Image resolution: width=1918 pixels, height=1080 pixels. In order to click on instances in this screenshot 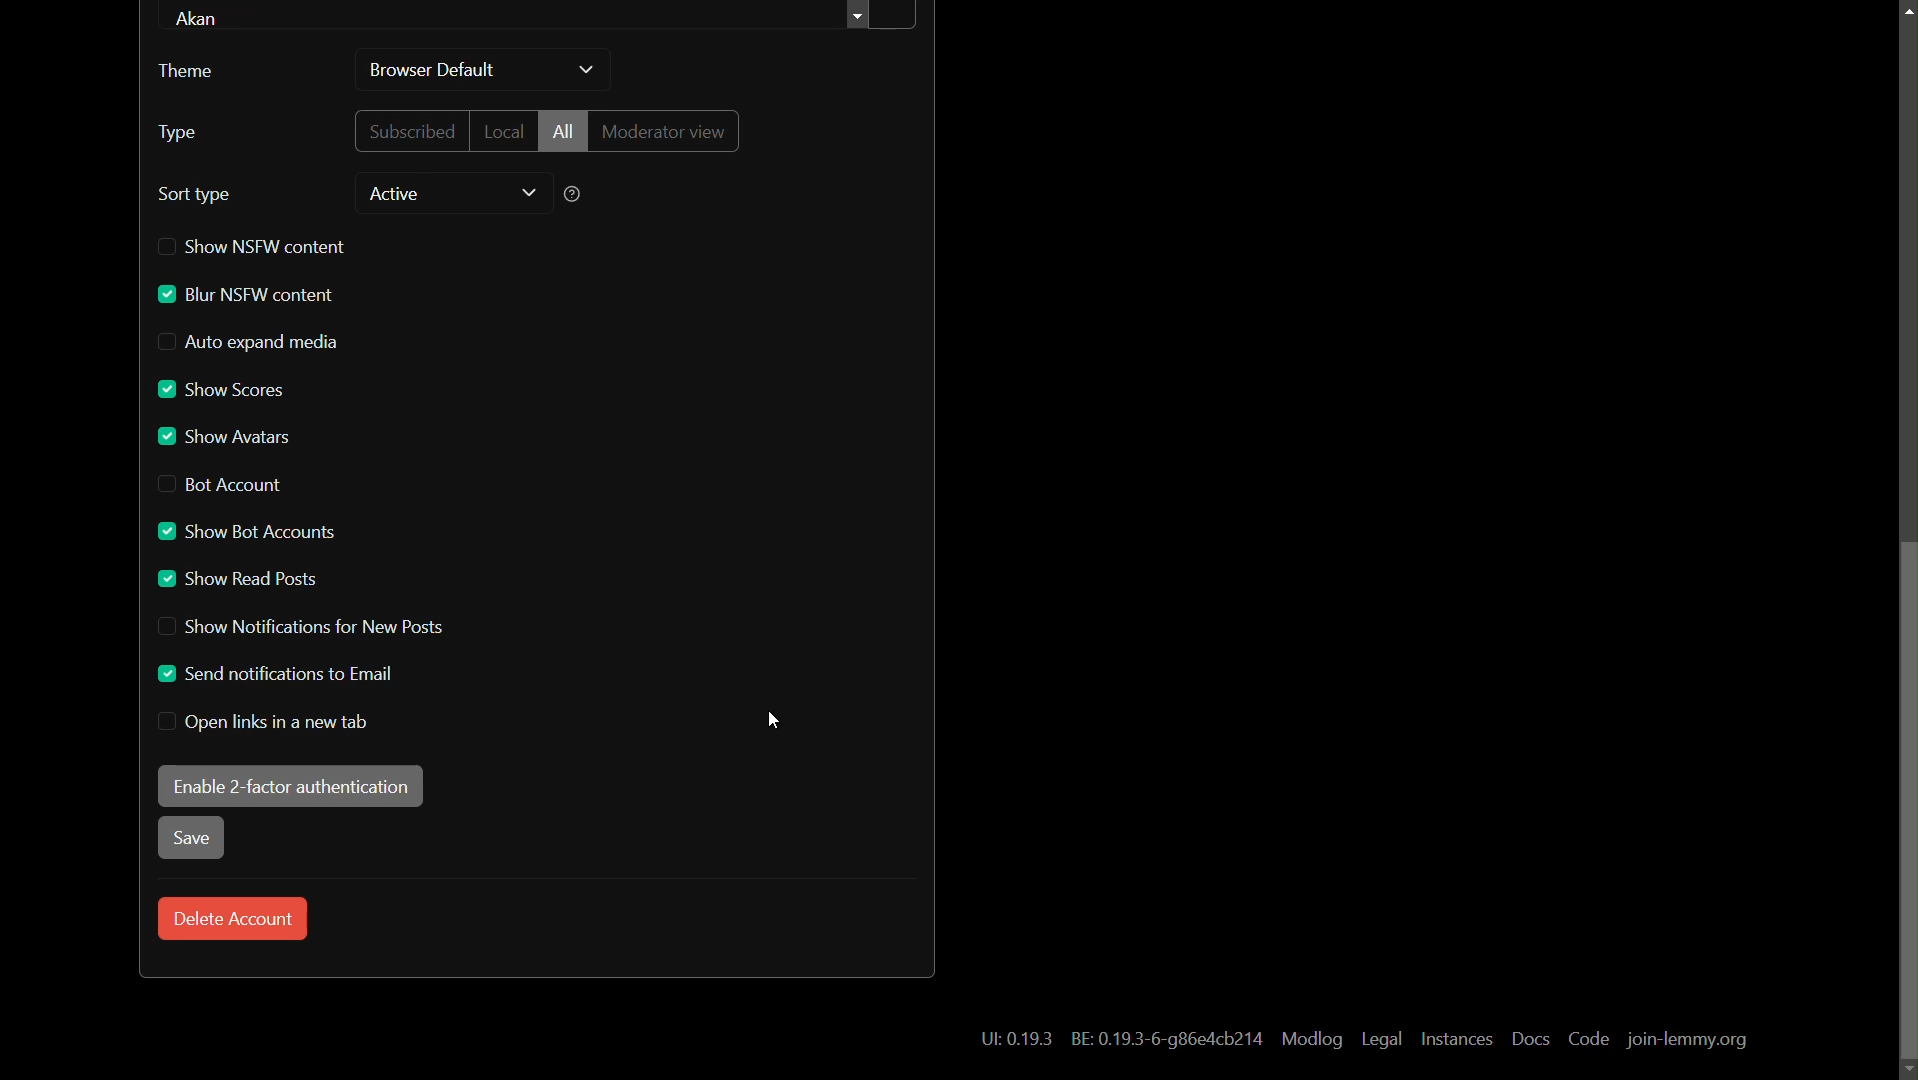, I will do `click(1457, 1040)`.